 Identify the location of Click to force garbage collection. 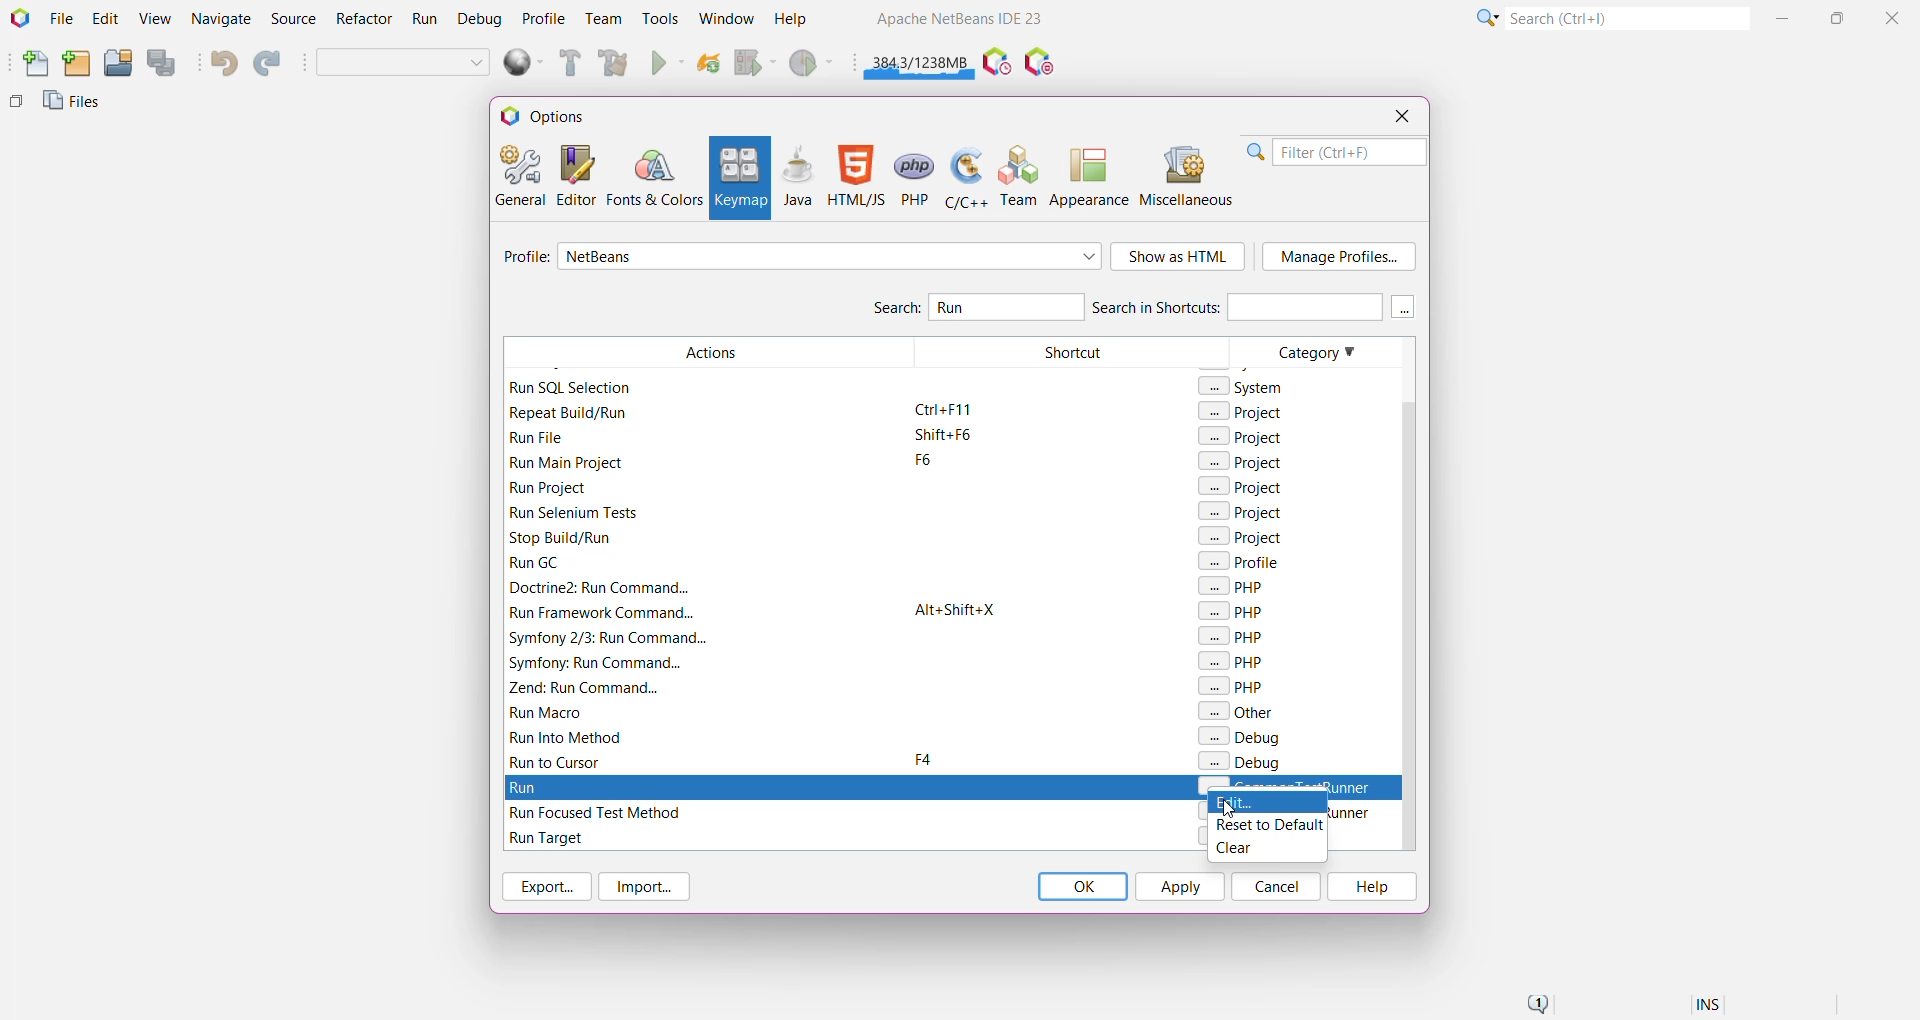
(920, 60).